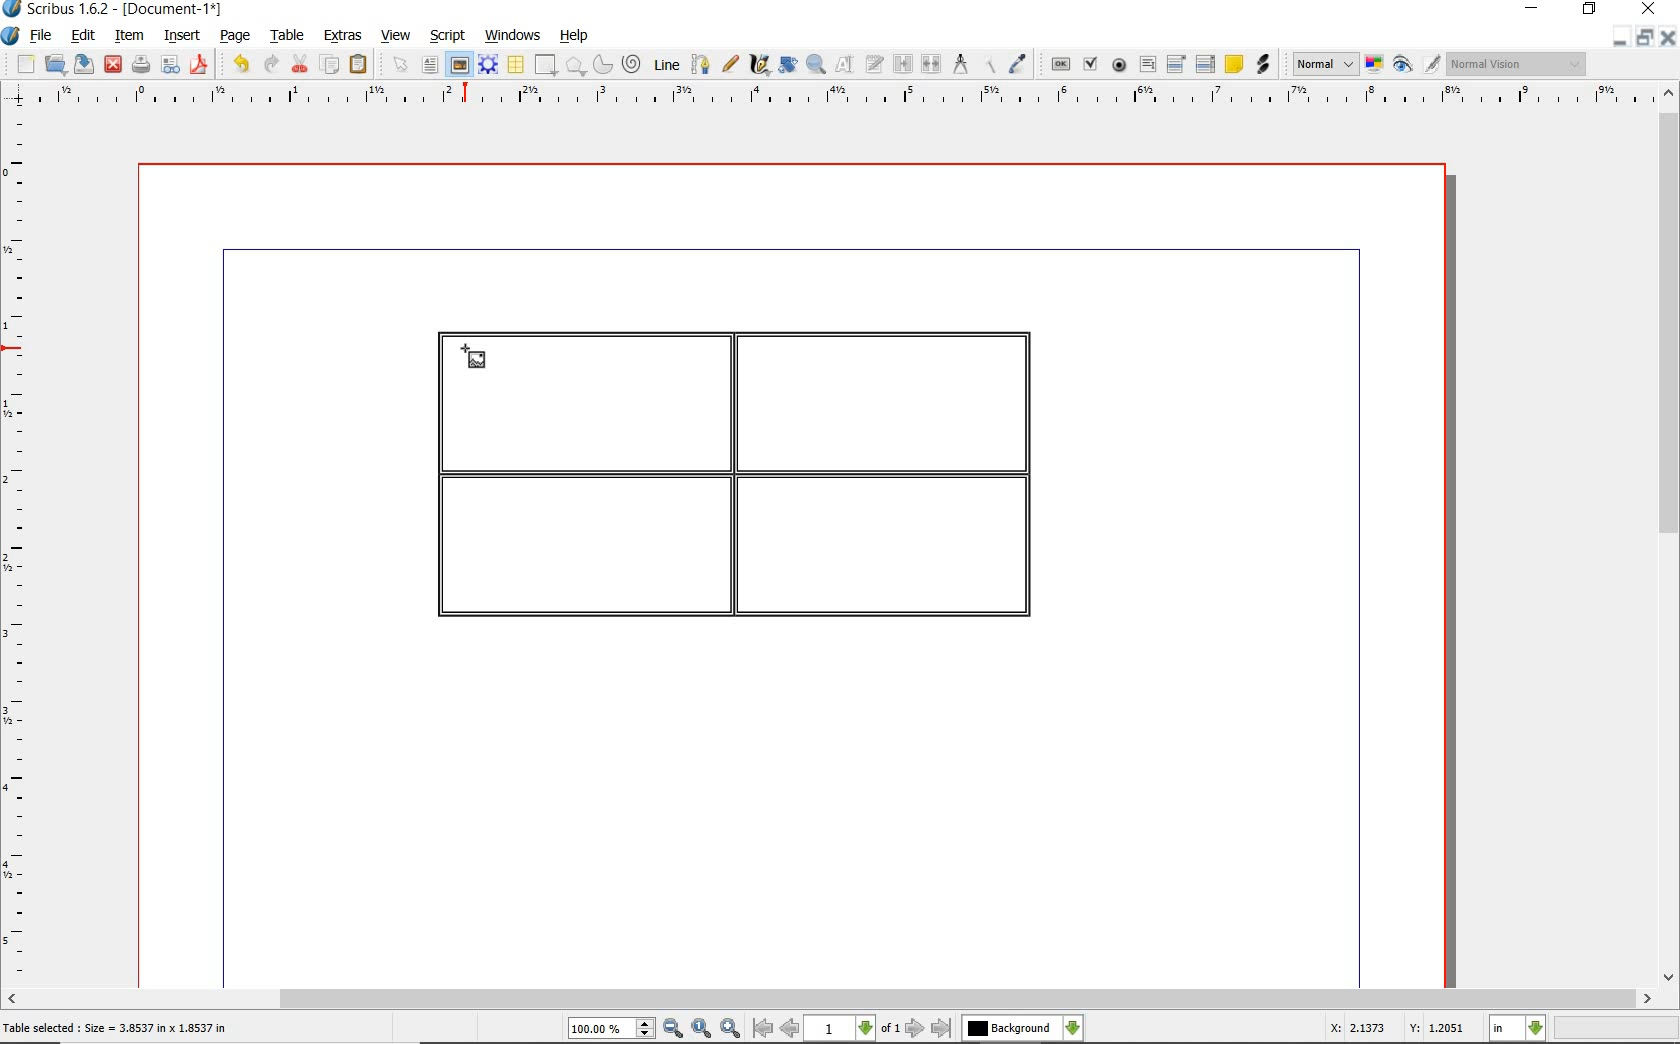 Image resolution: width=1680 pixels, height=1044 pixels. I want to click on image, so click(459, 65).